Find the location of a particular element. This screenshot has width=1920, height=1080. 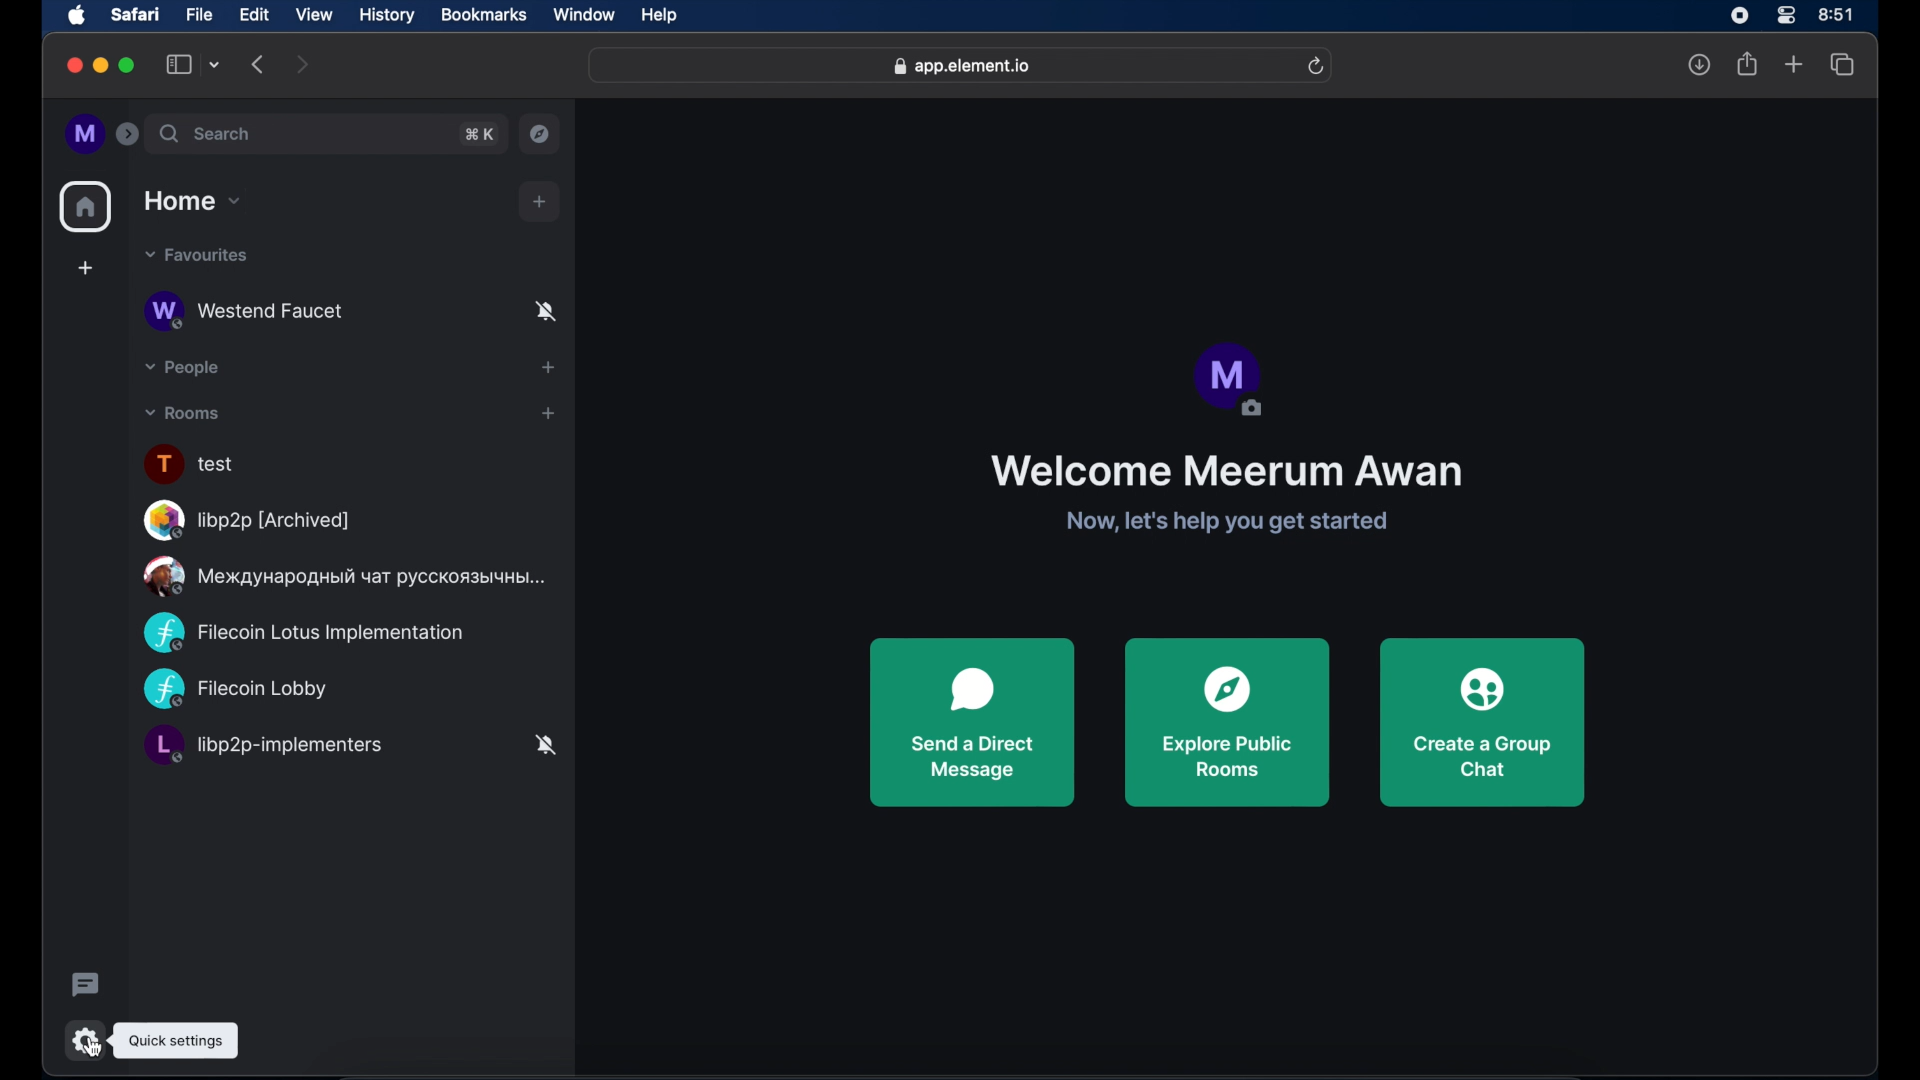

profile is located at coordinates (84, 135).